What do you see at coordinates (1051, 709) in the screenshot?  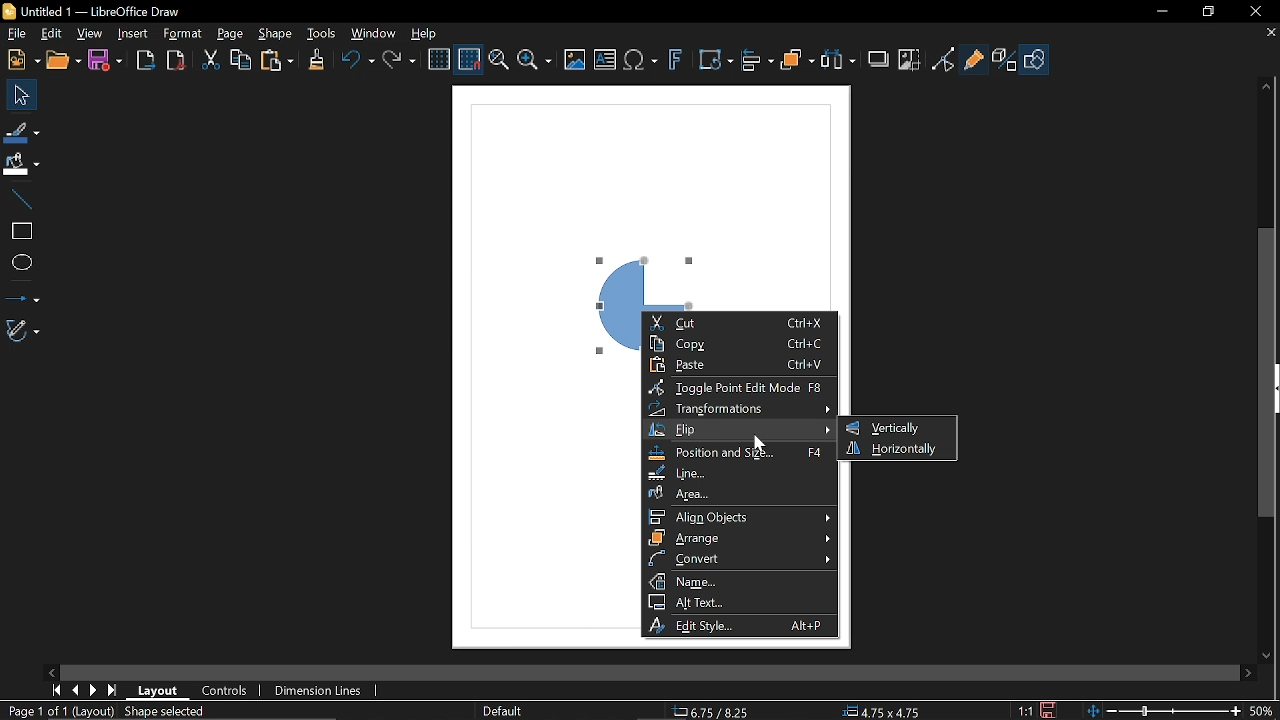 I see `Save` at bounding box center [1051, 709].